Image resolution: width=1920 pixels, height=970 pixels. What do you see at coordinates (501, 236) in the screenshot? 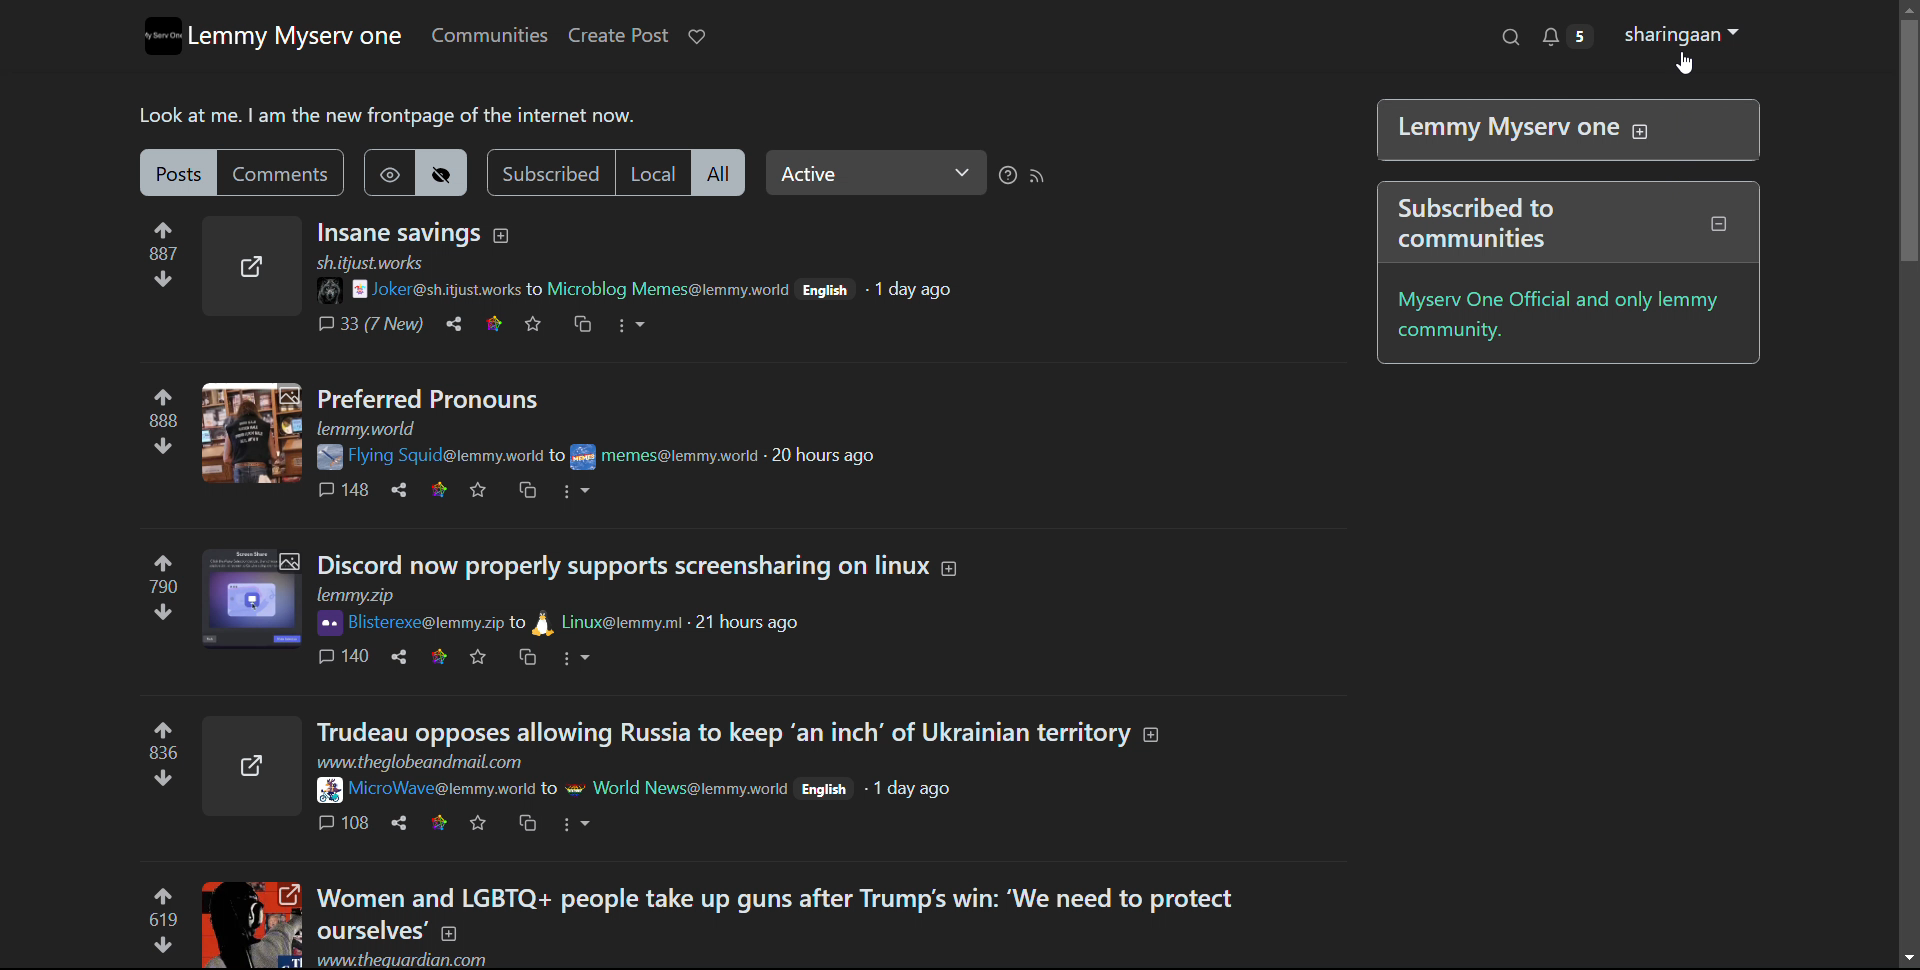
I see `expand` at bounding box center [501, 236].